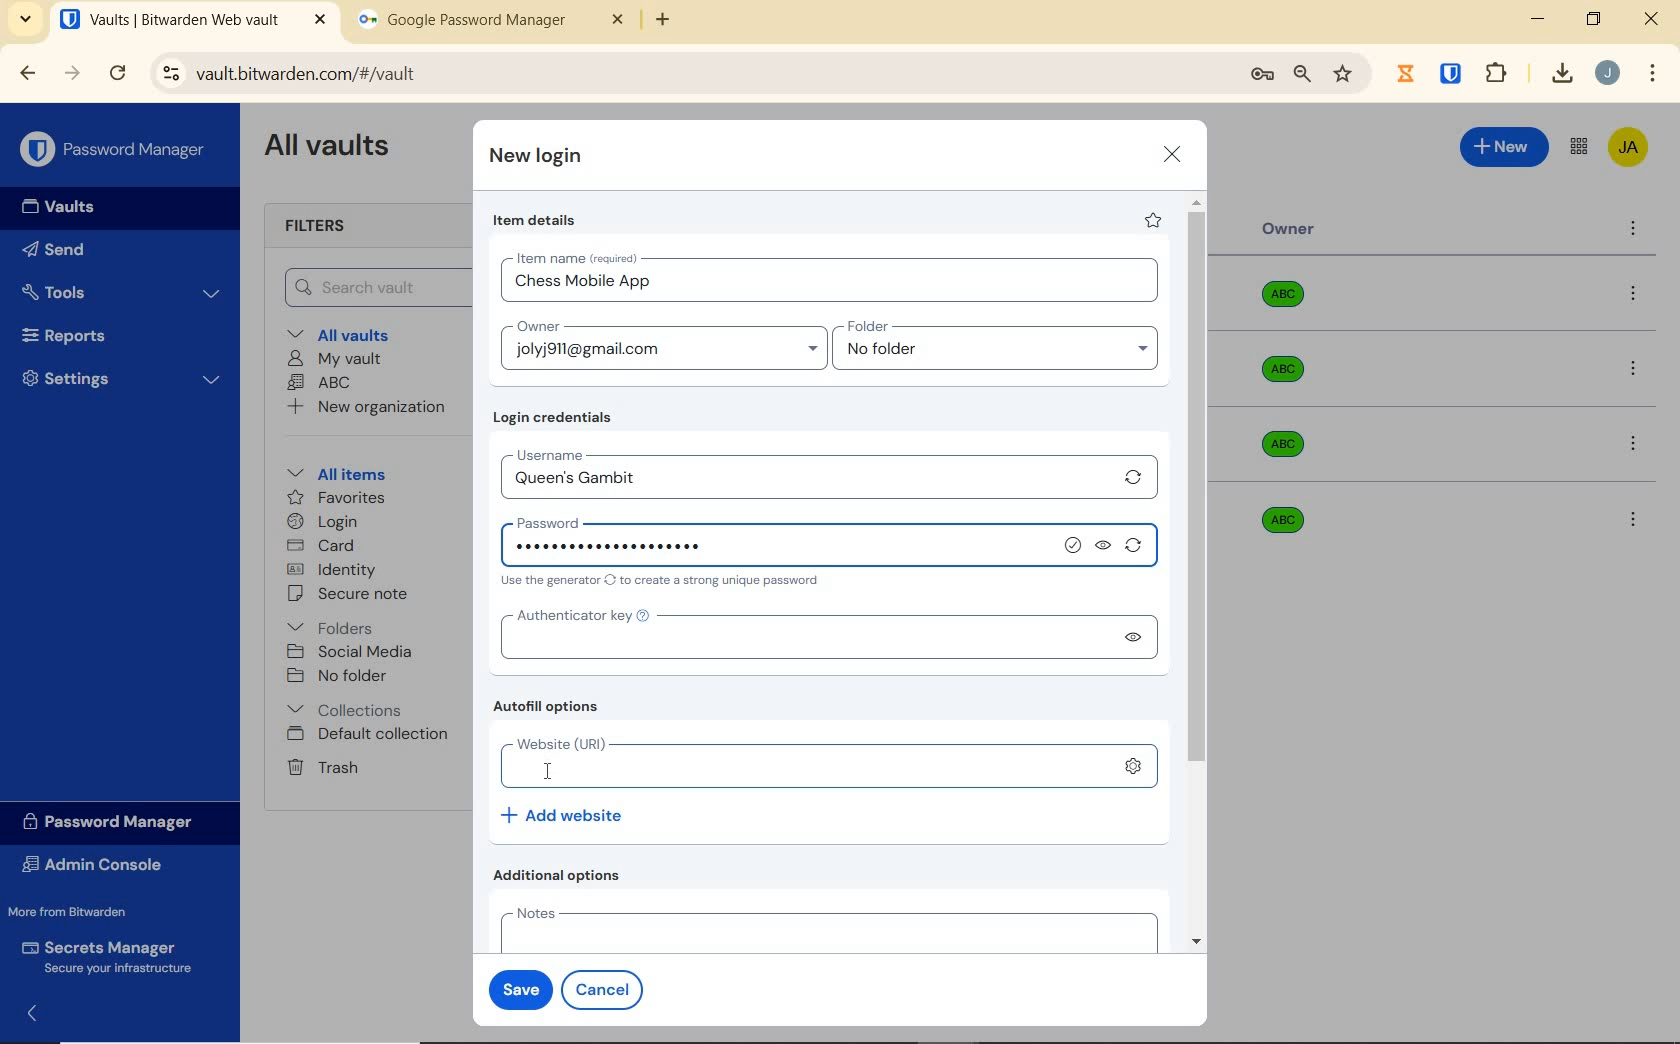  What do you see at coordinates (1290, 302) in the screenshot?
I see `Owner organization` at bounding box center [1290, 302].